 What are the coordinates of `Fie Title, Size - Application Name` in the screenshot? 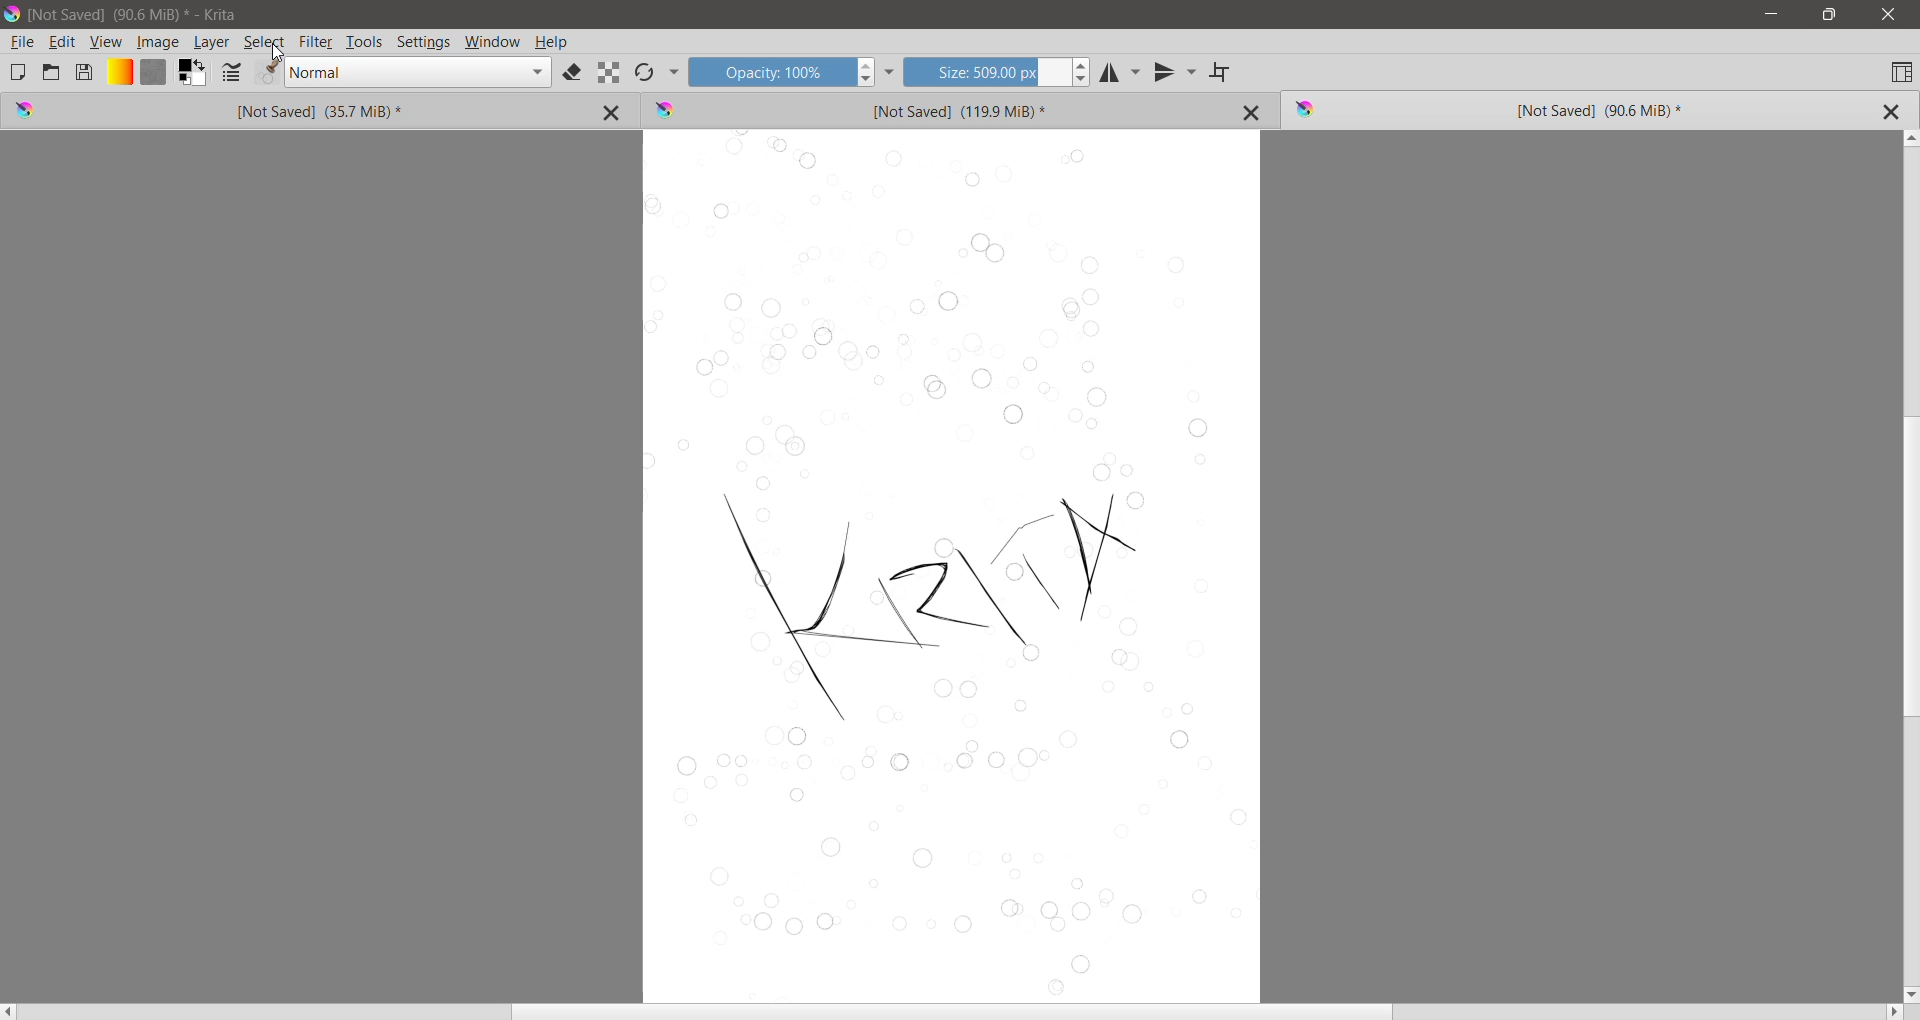 It's located at (138, 15).